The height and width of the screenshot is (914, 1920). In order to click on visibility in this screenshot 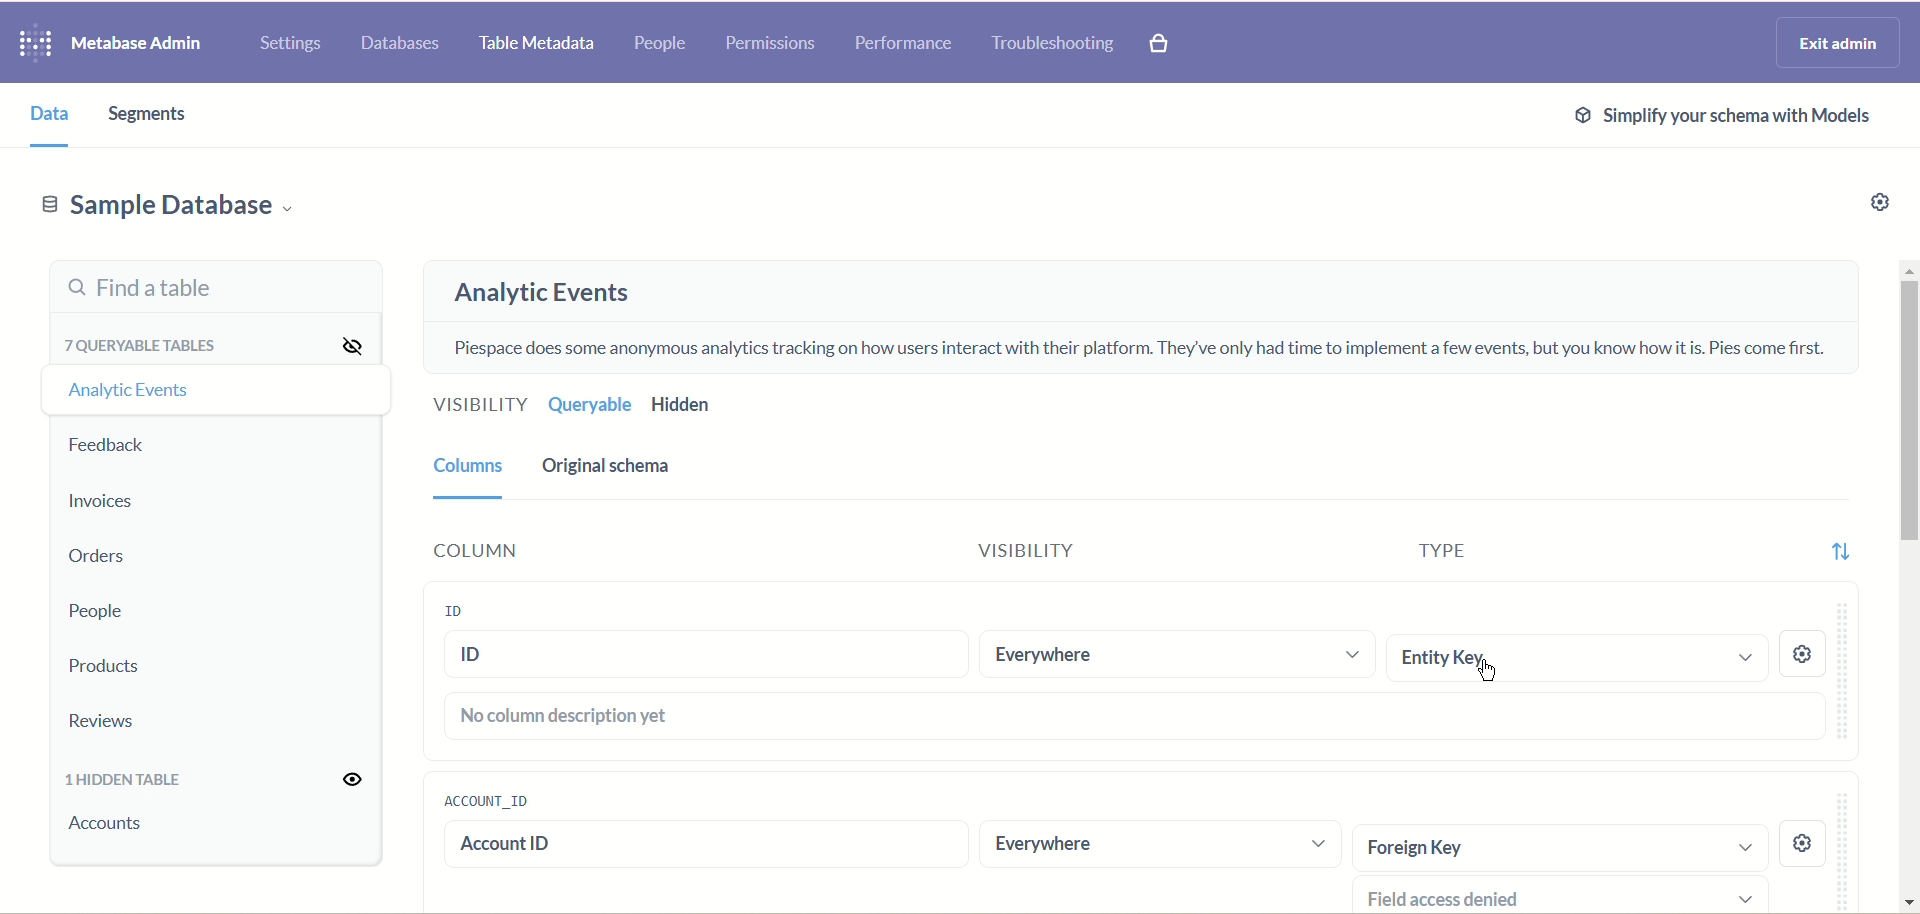, I will do `click(1004, 551)`.